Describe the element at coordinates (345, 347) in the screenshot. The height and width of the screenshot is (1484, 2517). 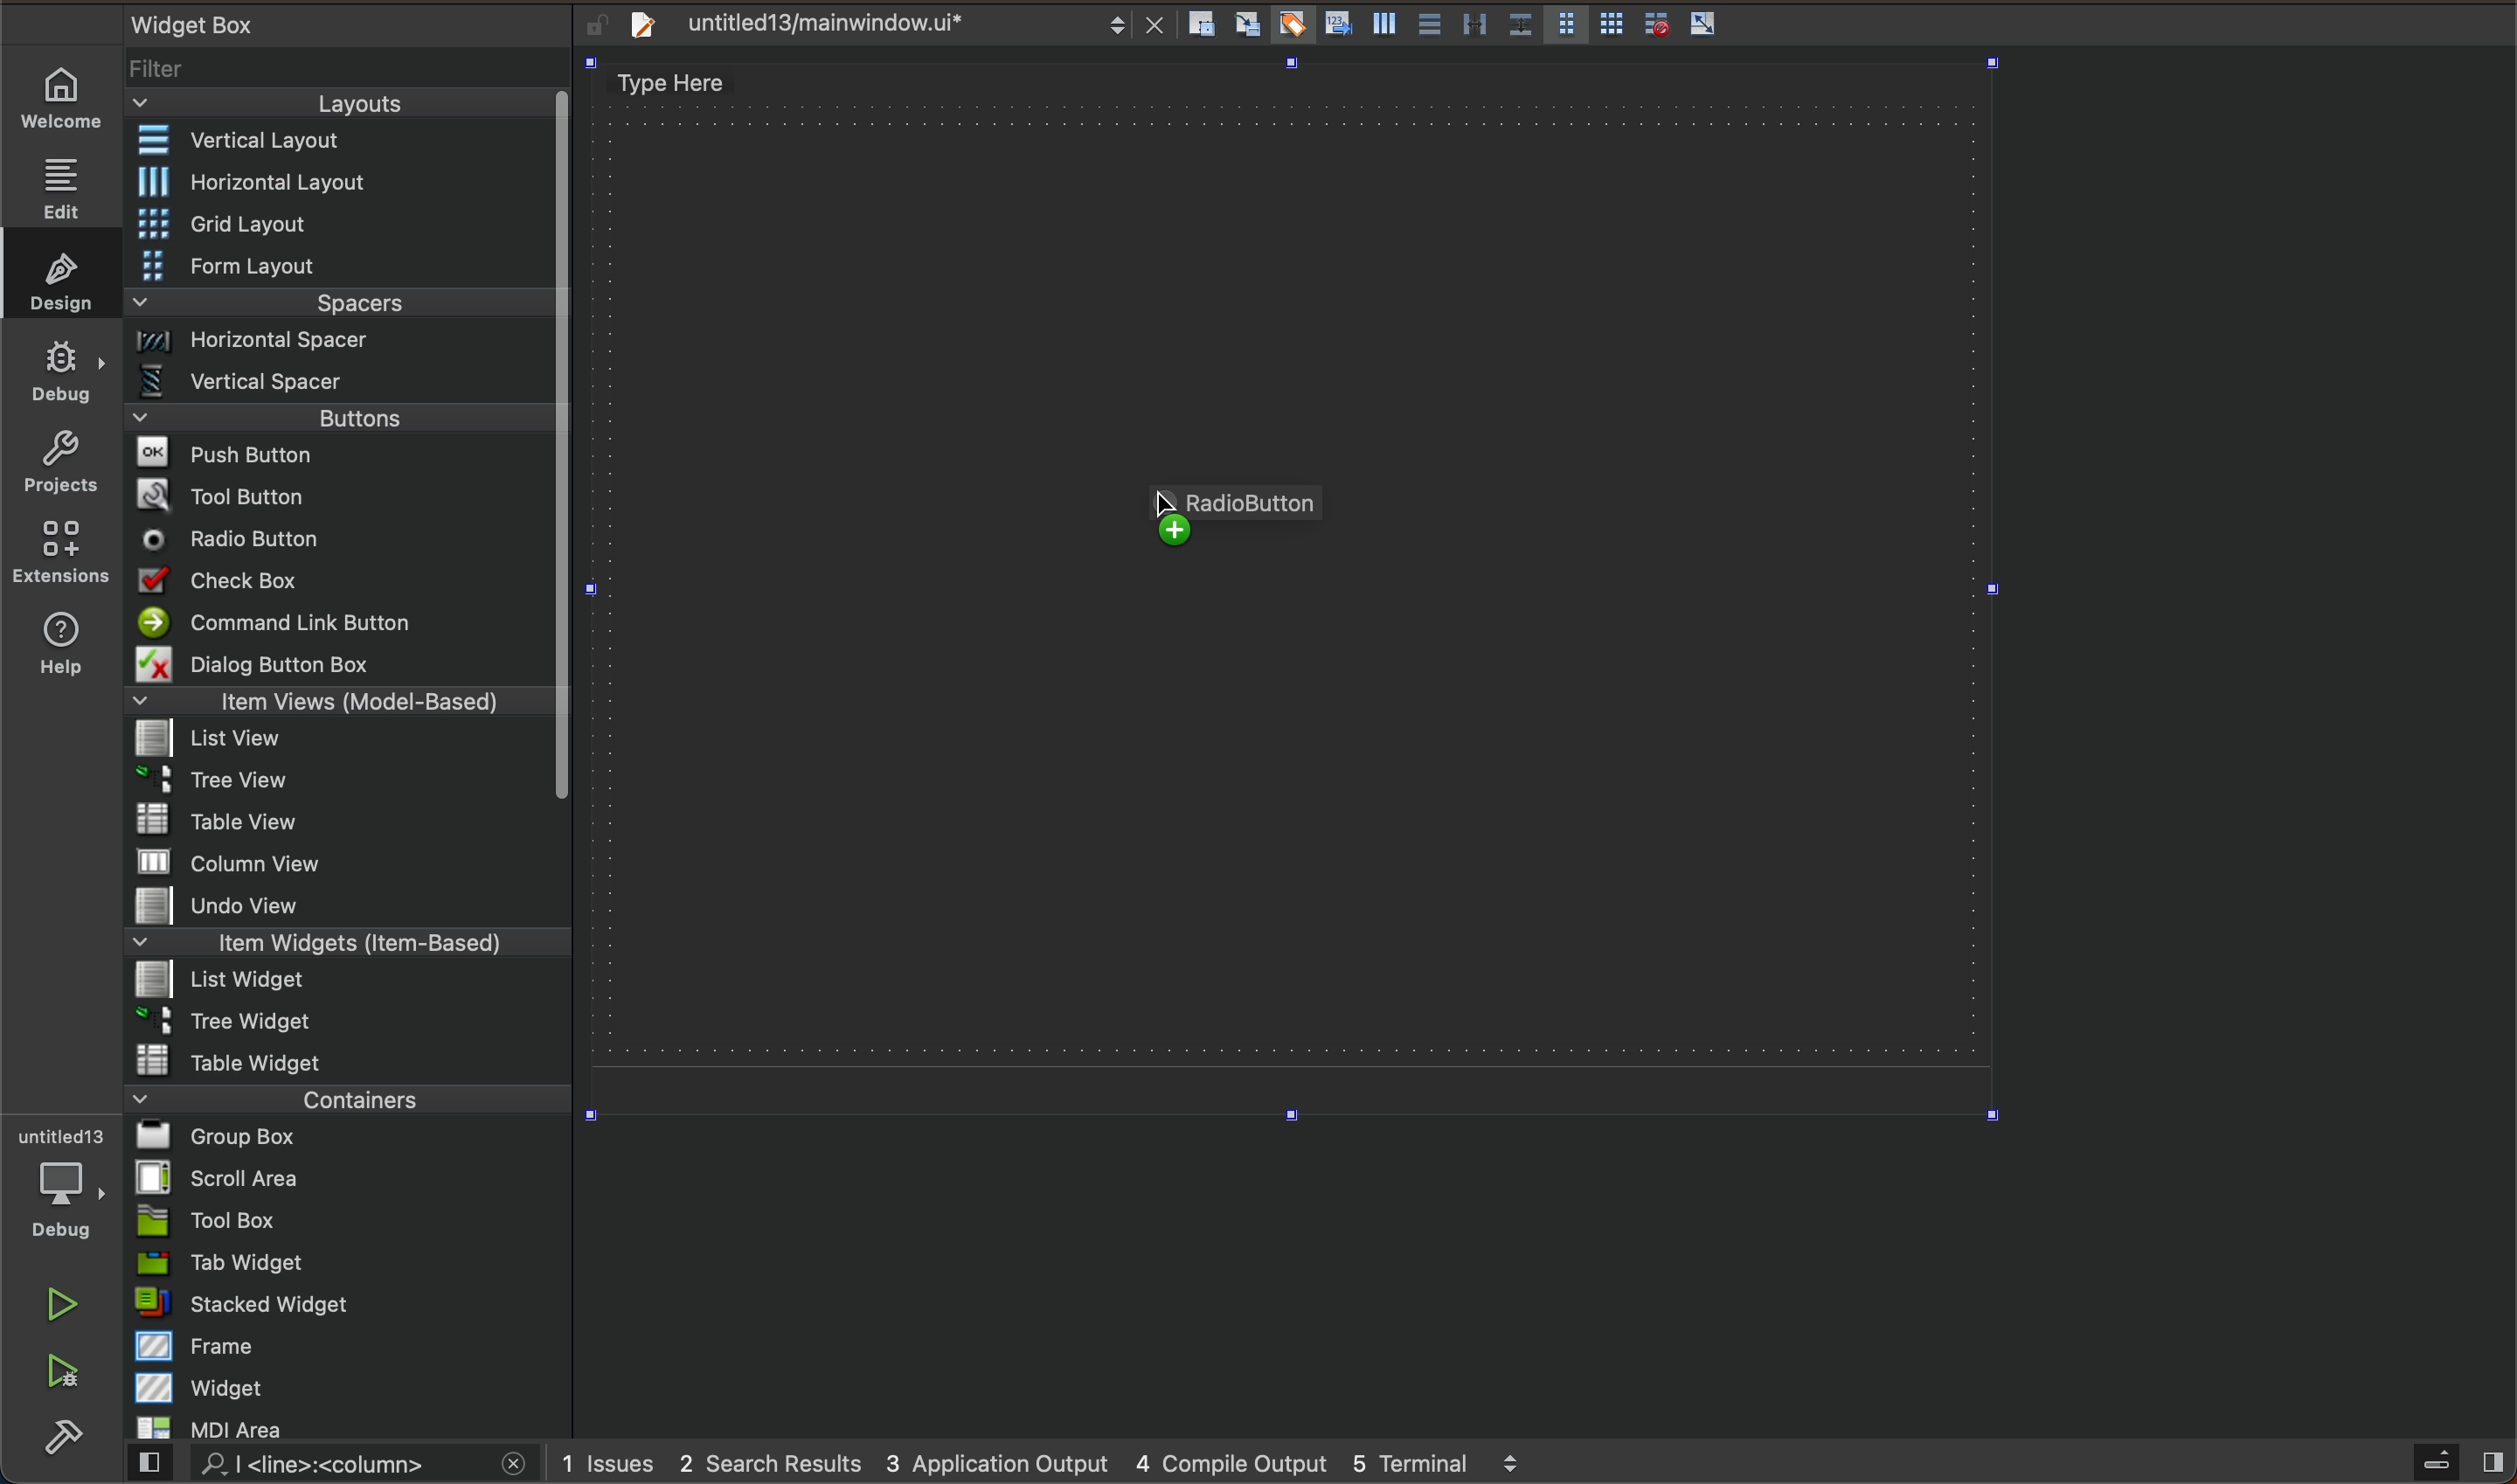
I see `` at that location.